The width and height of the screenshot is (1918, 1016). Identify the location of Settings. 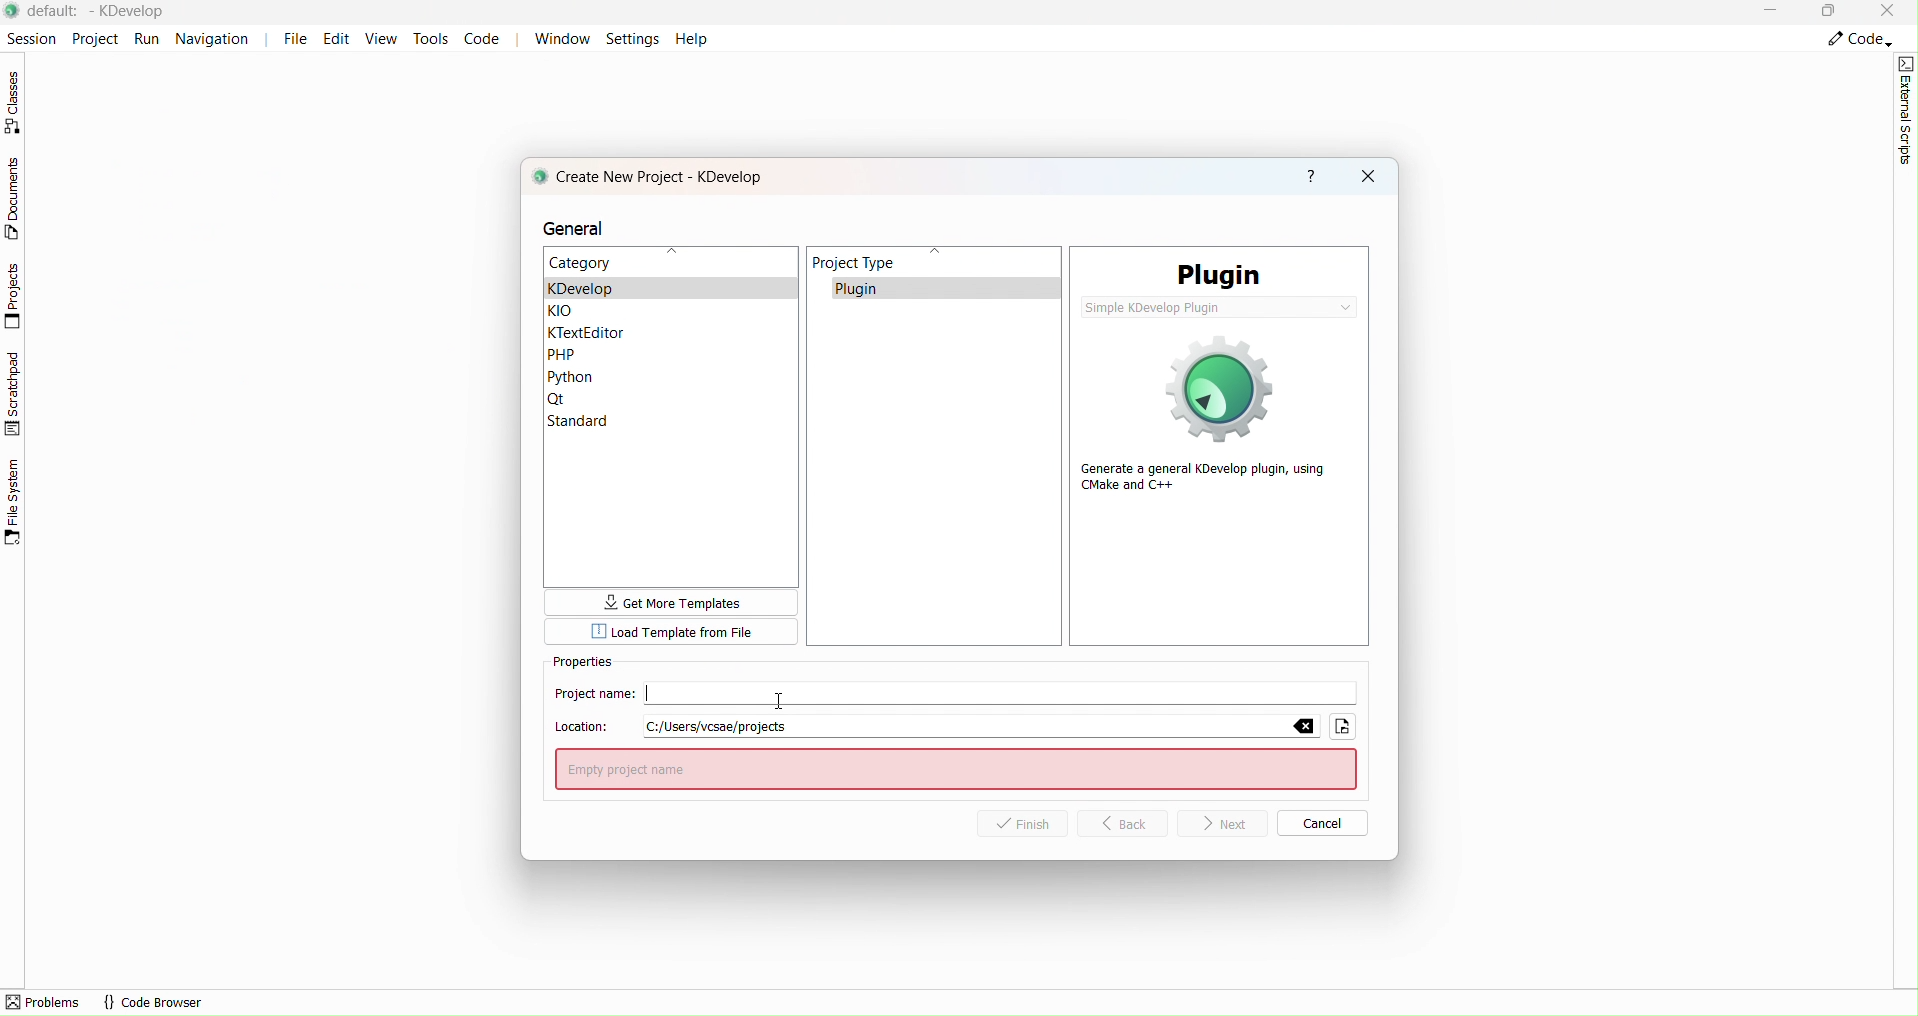
(634, 38).